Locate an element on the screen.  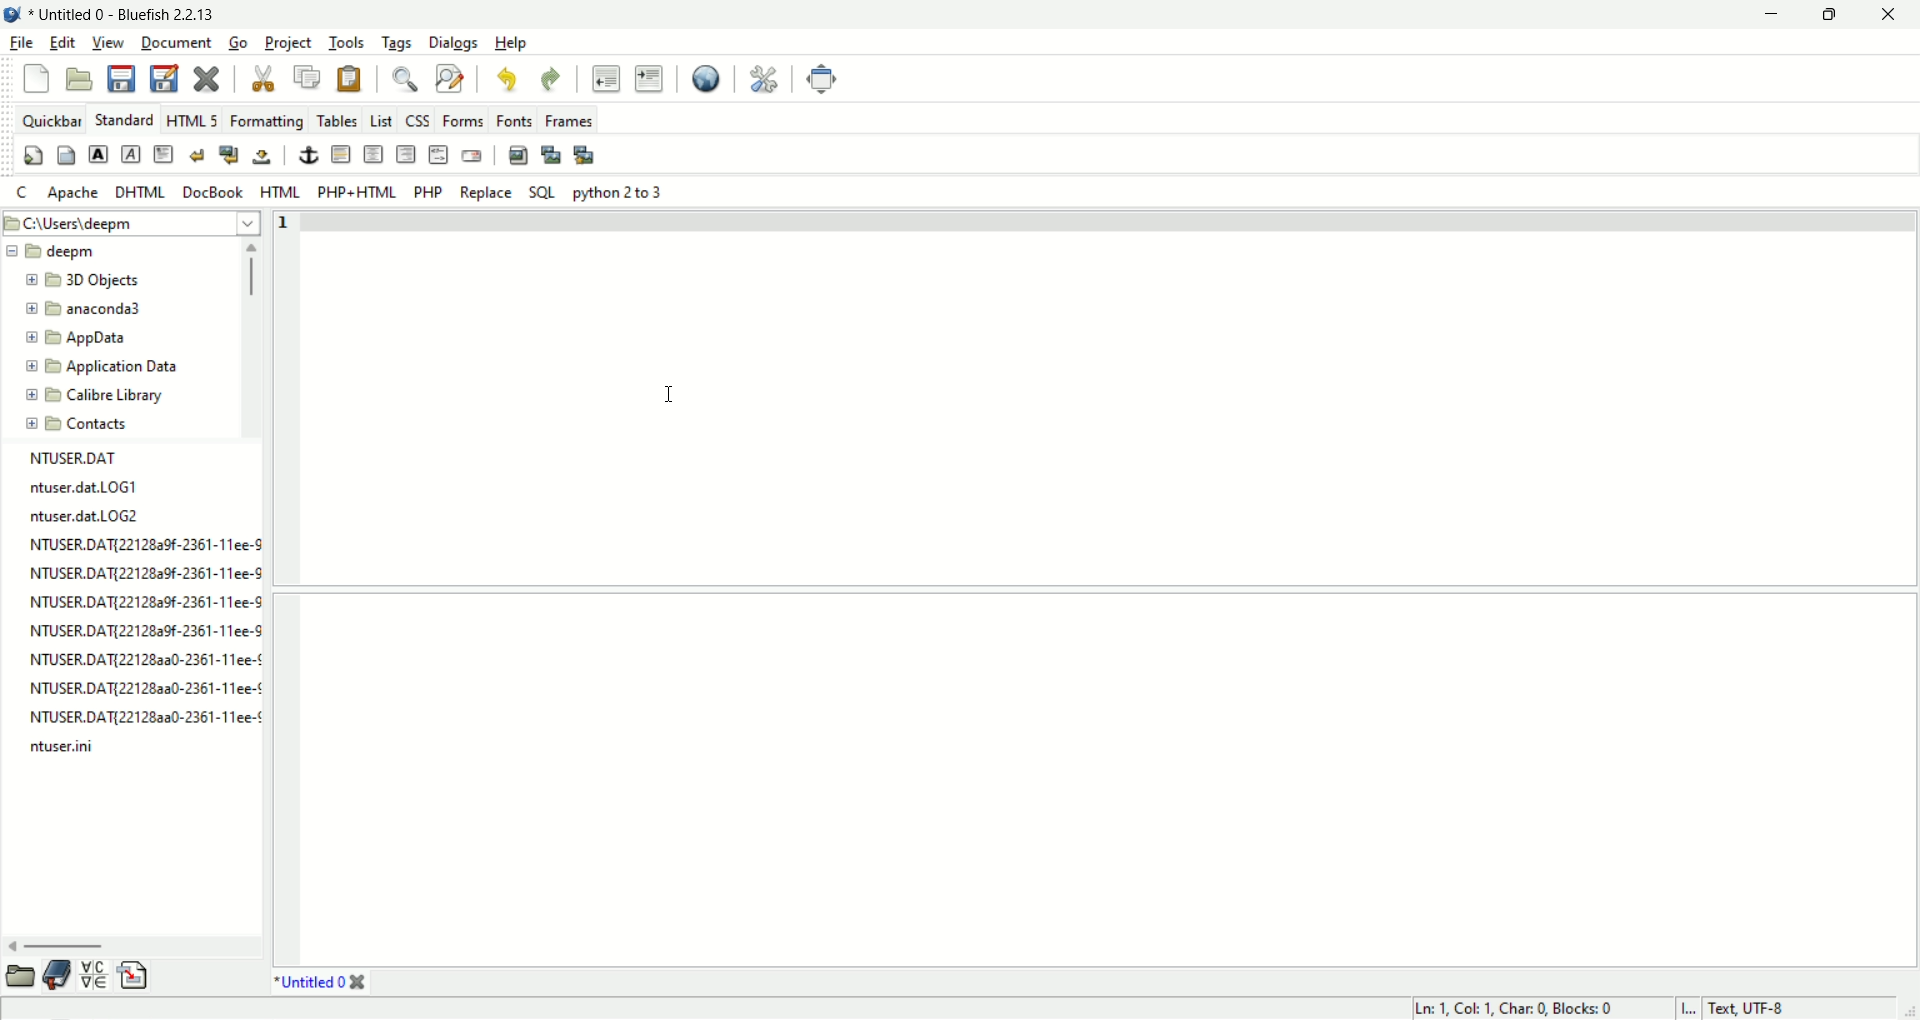
cut is located at coordinates (265, 78).